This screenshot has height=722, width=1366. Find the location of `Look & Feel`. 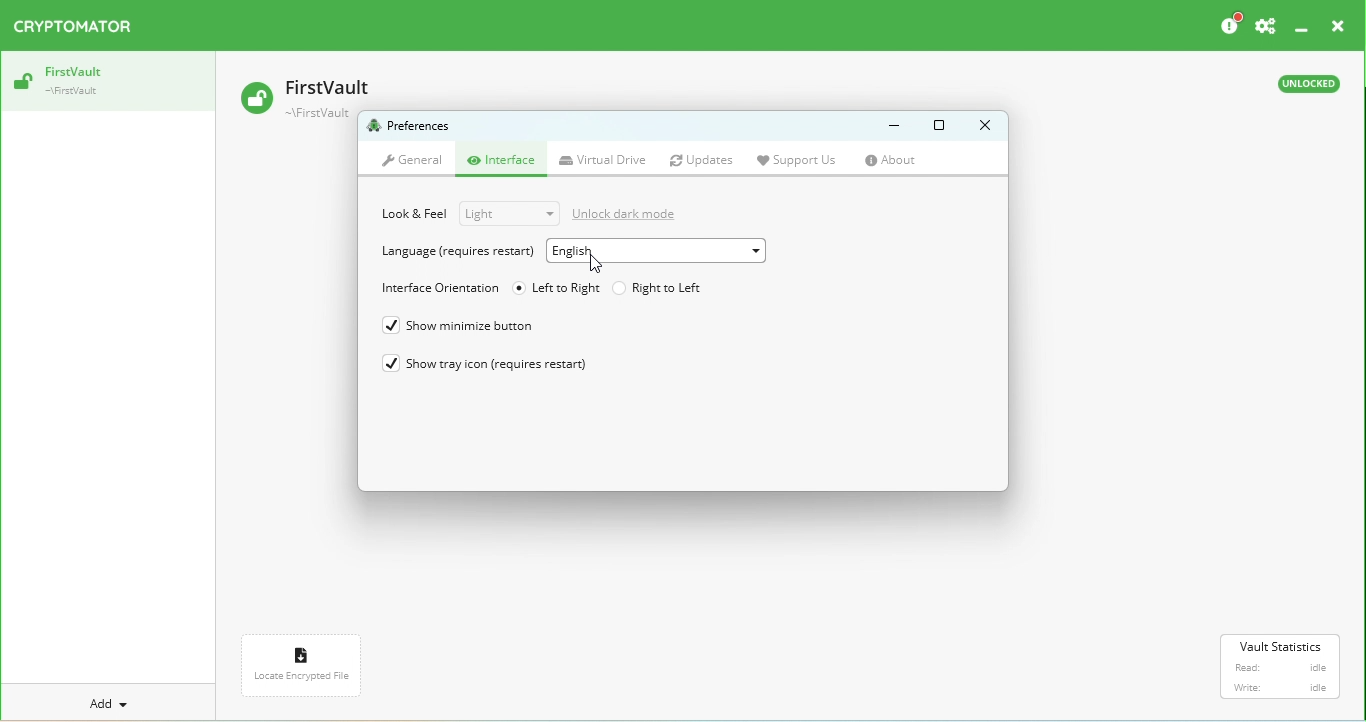

Look & Feel is located at coordinates (415, 214).